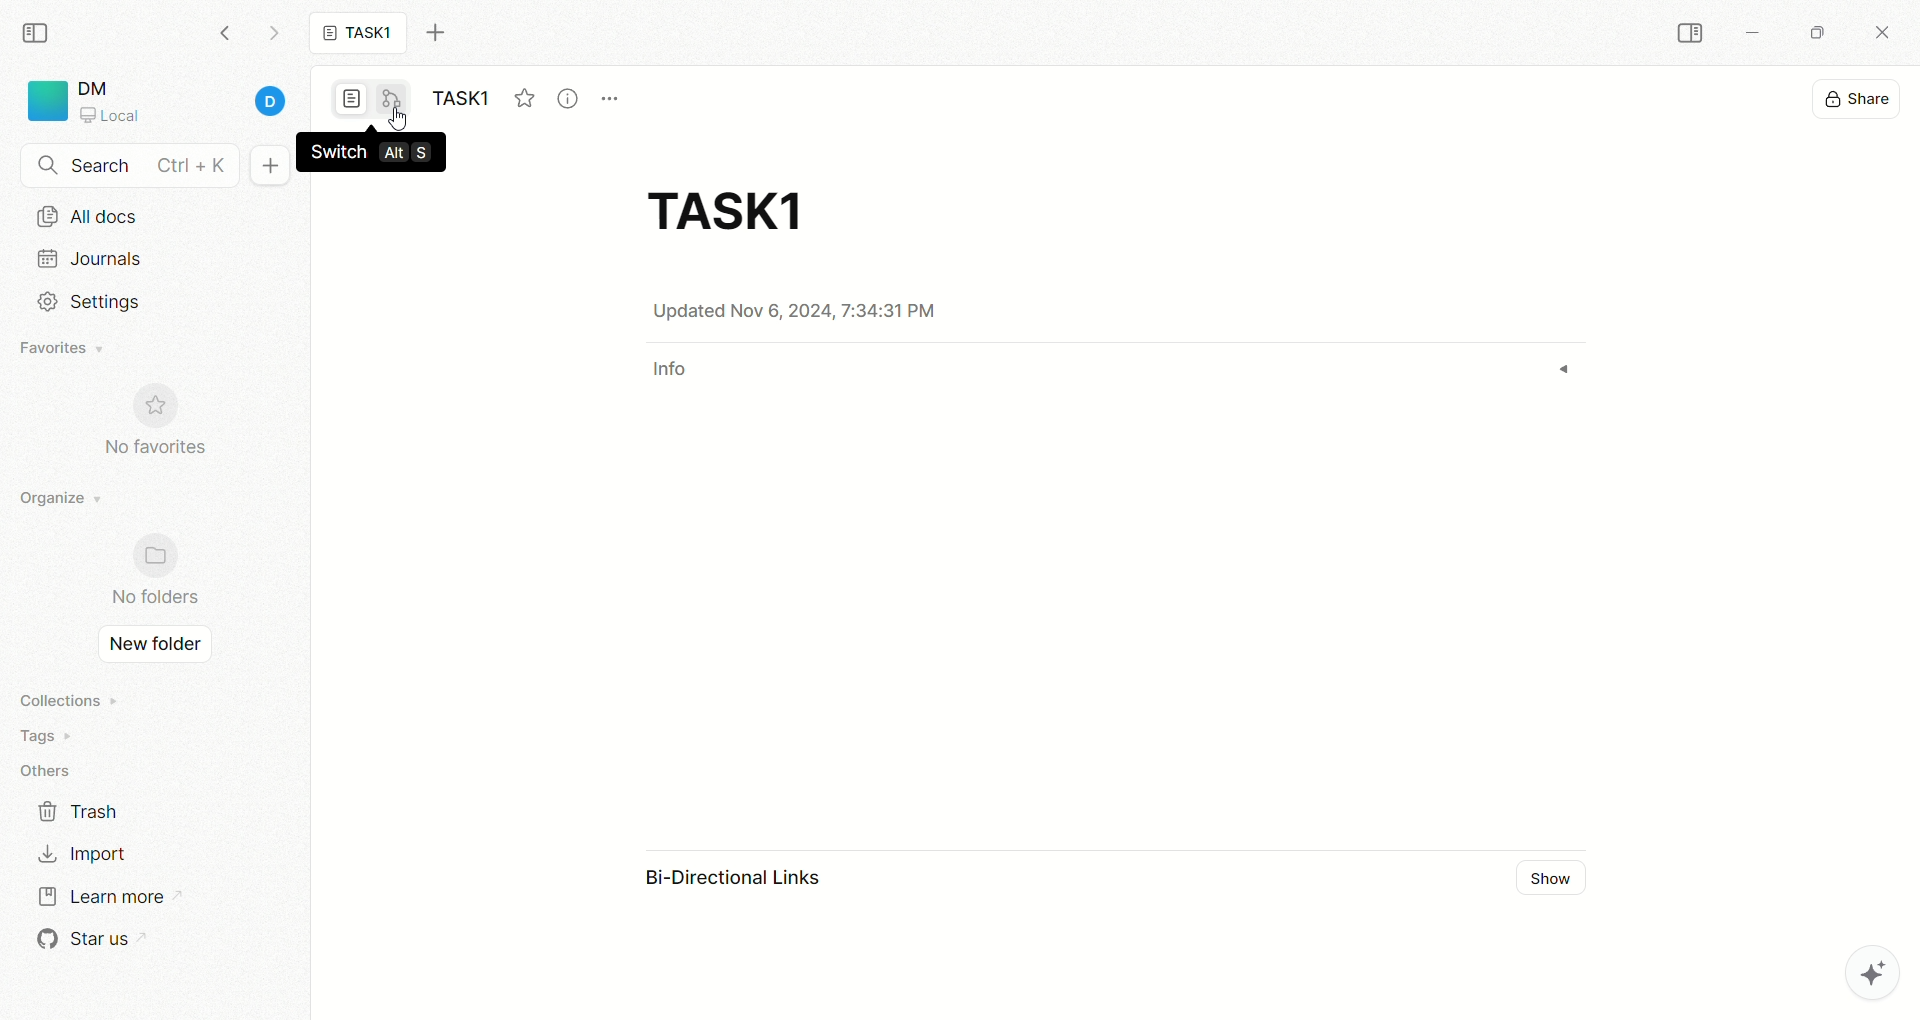 The image size is (1920, 1020). I want to click on maximize, so click(1811, 31).